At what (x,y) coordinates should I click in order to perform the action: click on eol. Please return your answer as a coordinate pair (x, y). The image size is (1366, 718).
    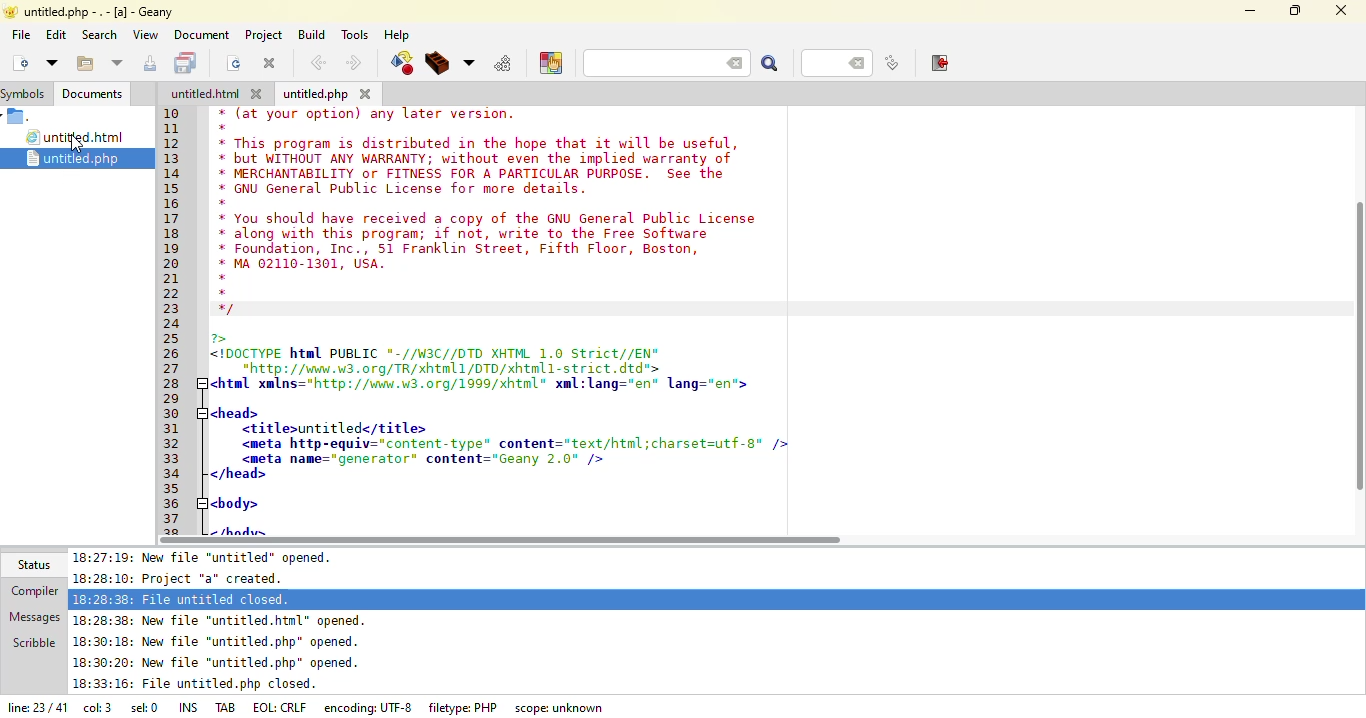
    Looking at the image, I should click on (277, 706).